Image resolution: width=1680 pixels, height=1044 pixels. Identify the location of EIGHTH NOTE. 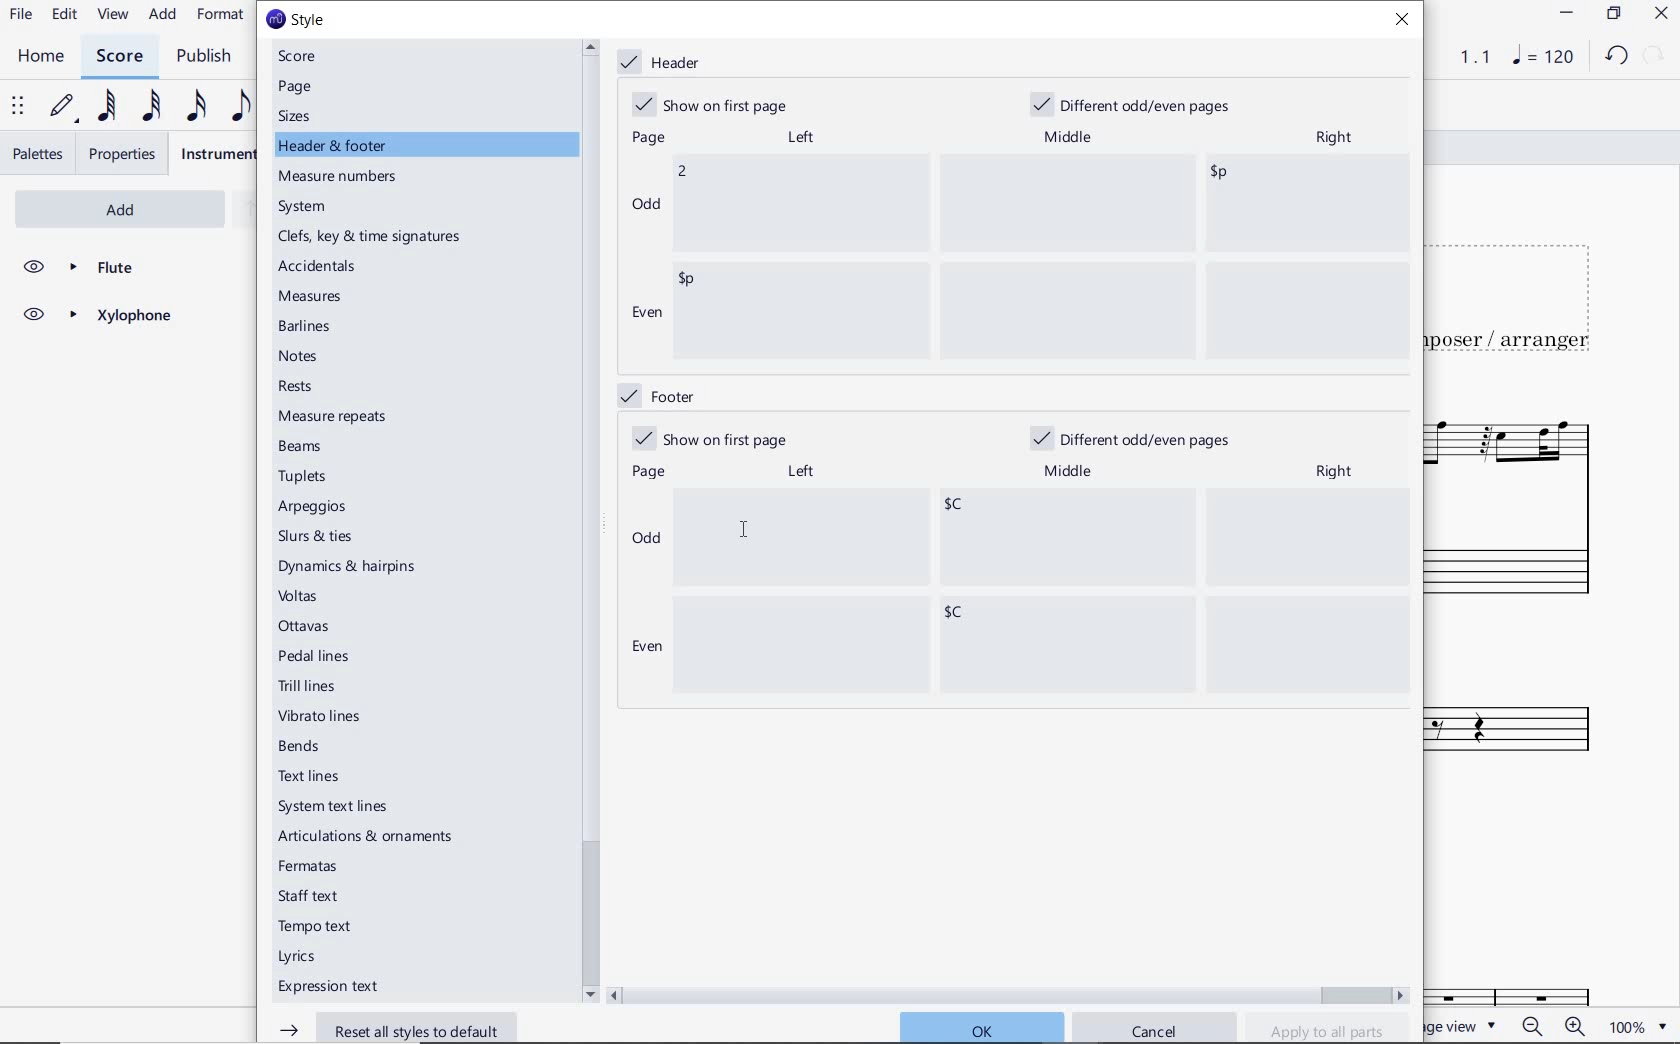
(241, 105).